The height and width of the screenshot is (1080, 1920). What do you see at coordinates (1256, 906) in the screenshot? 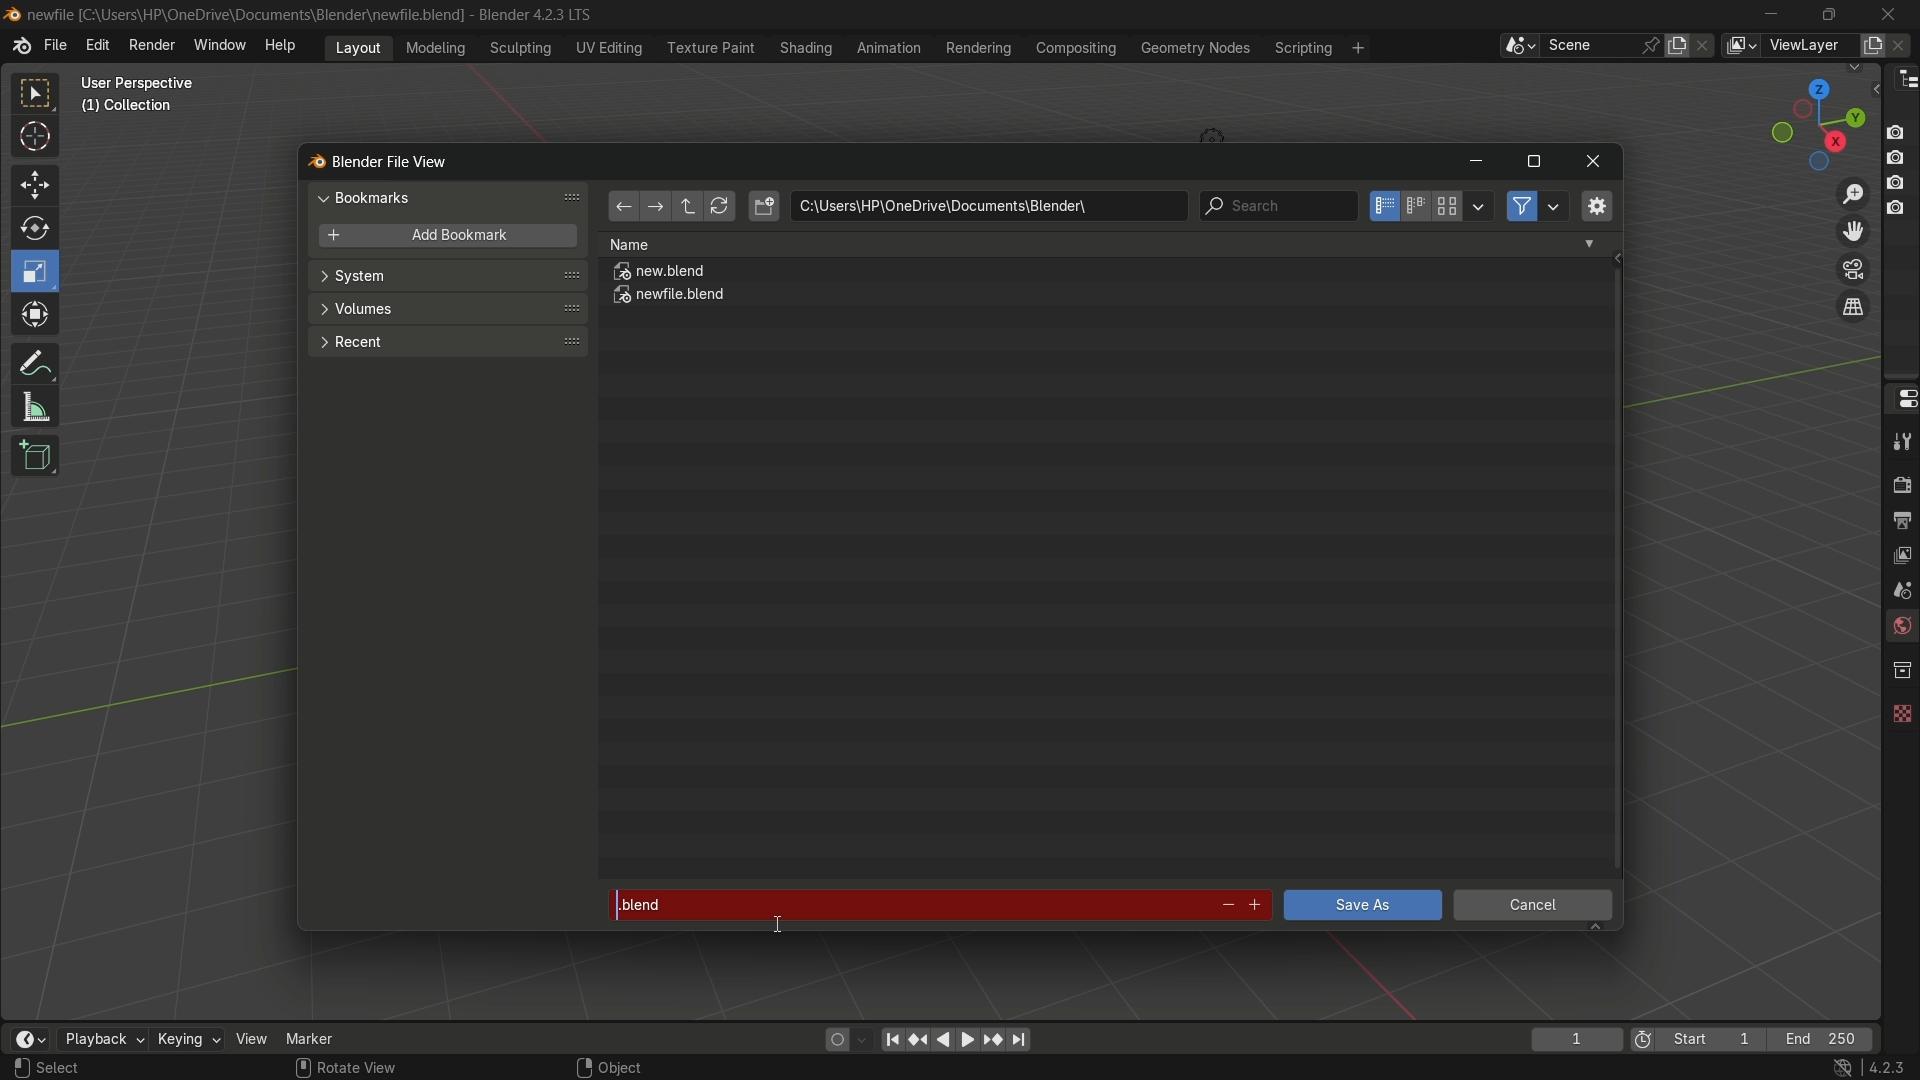
I see `increment file number` at bounding box center [1256, 906].